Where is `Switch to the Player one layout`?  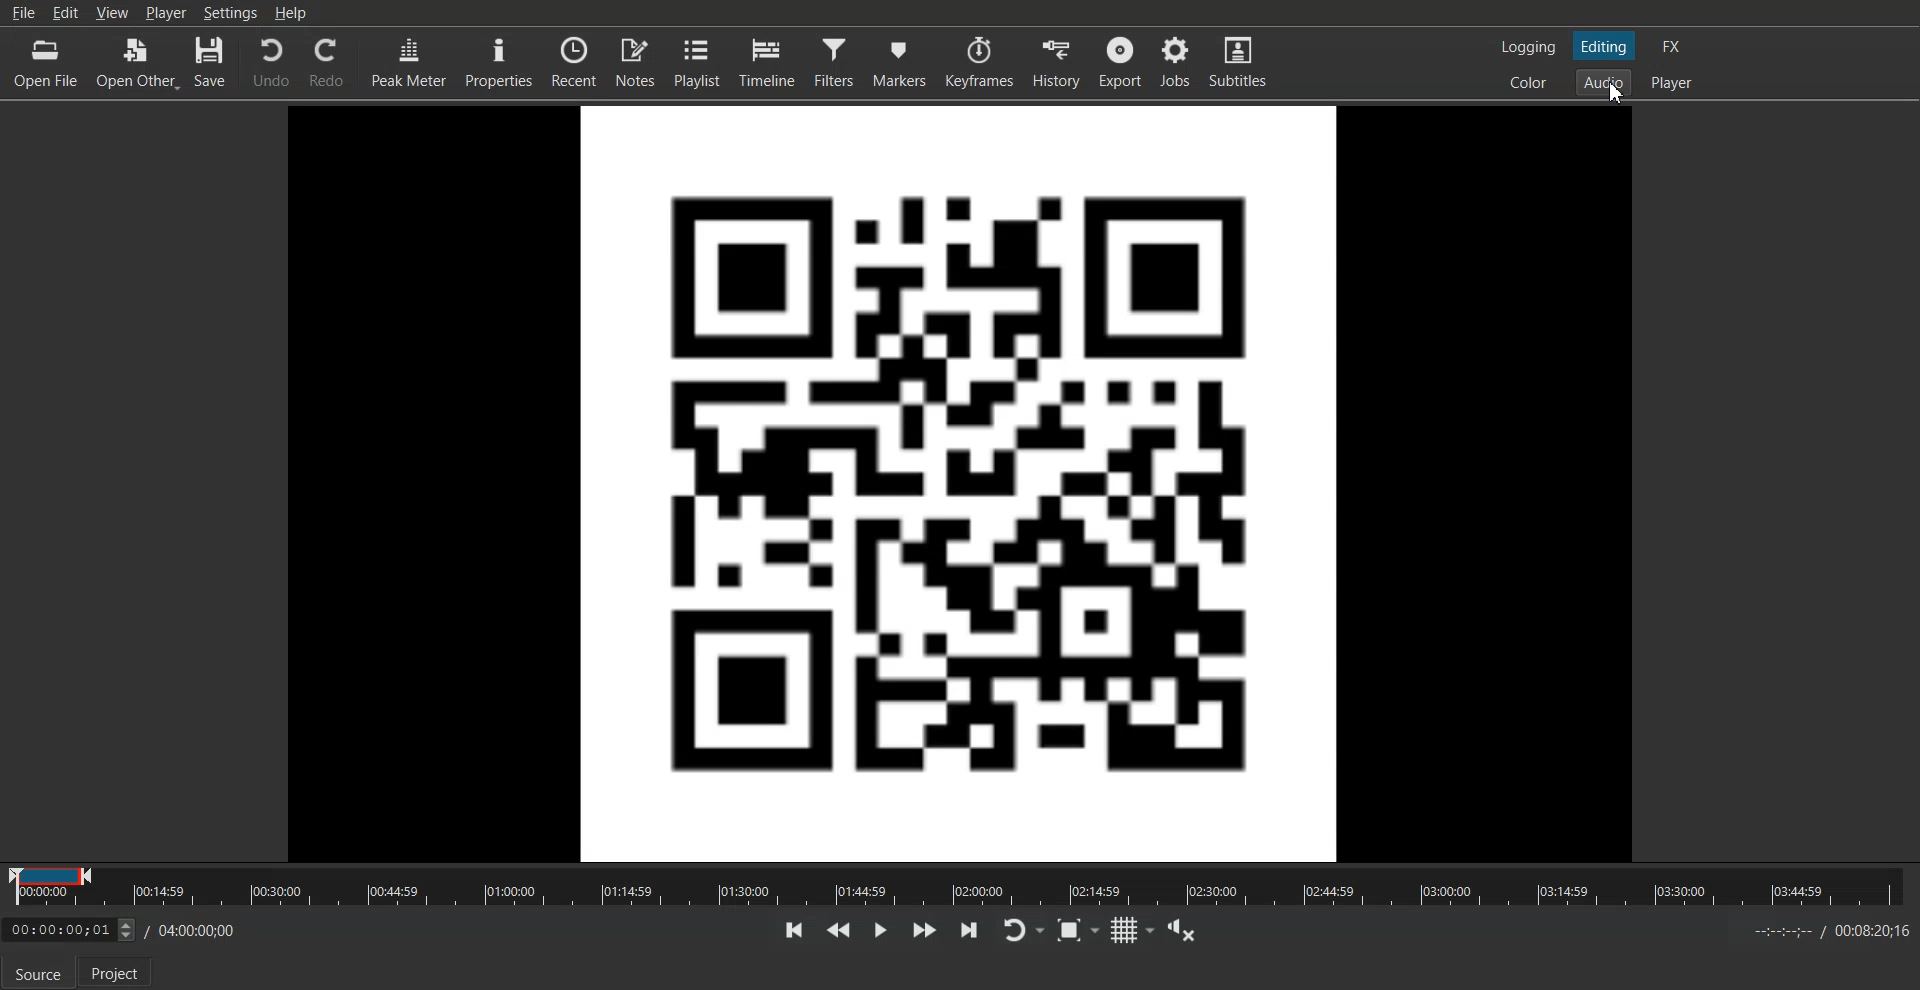
Switch to the Player one layout is located at coordinates (1671, 83).